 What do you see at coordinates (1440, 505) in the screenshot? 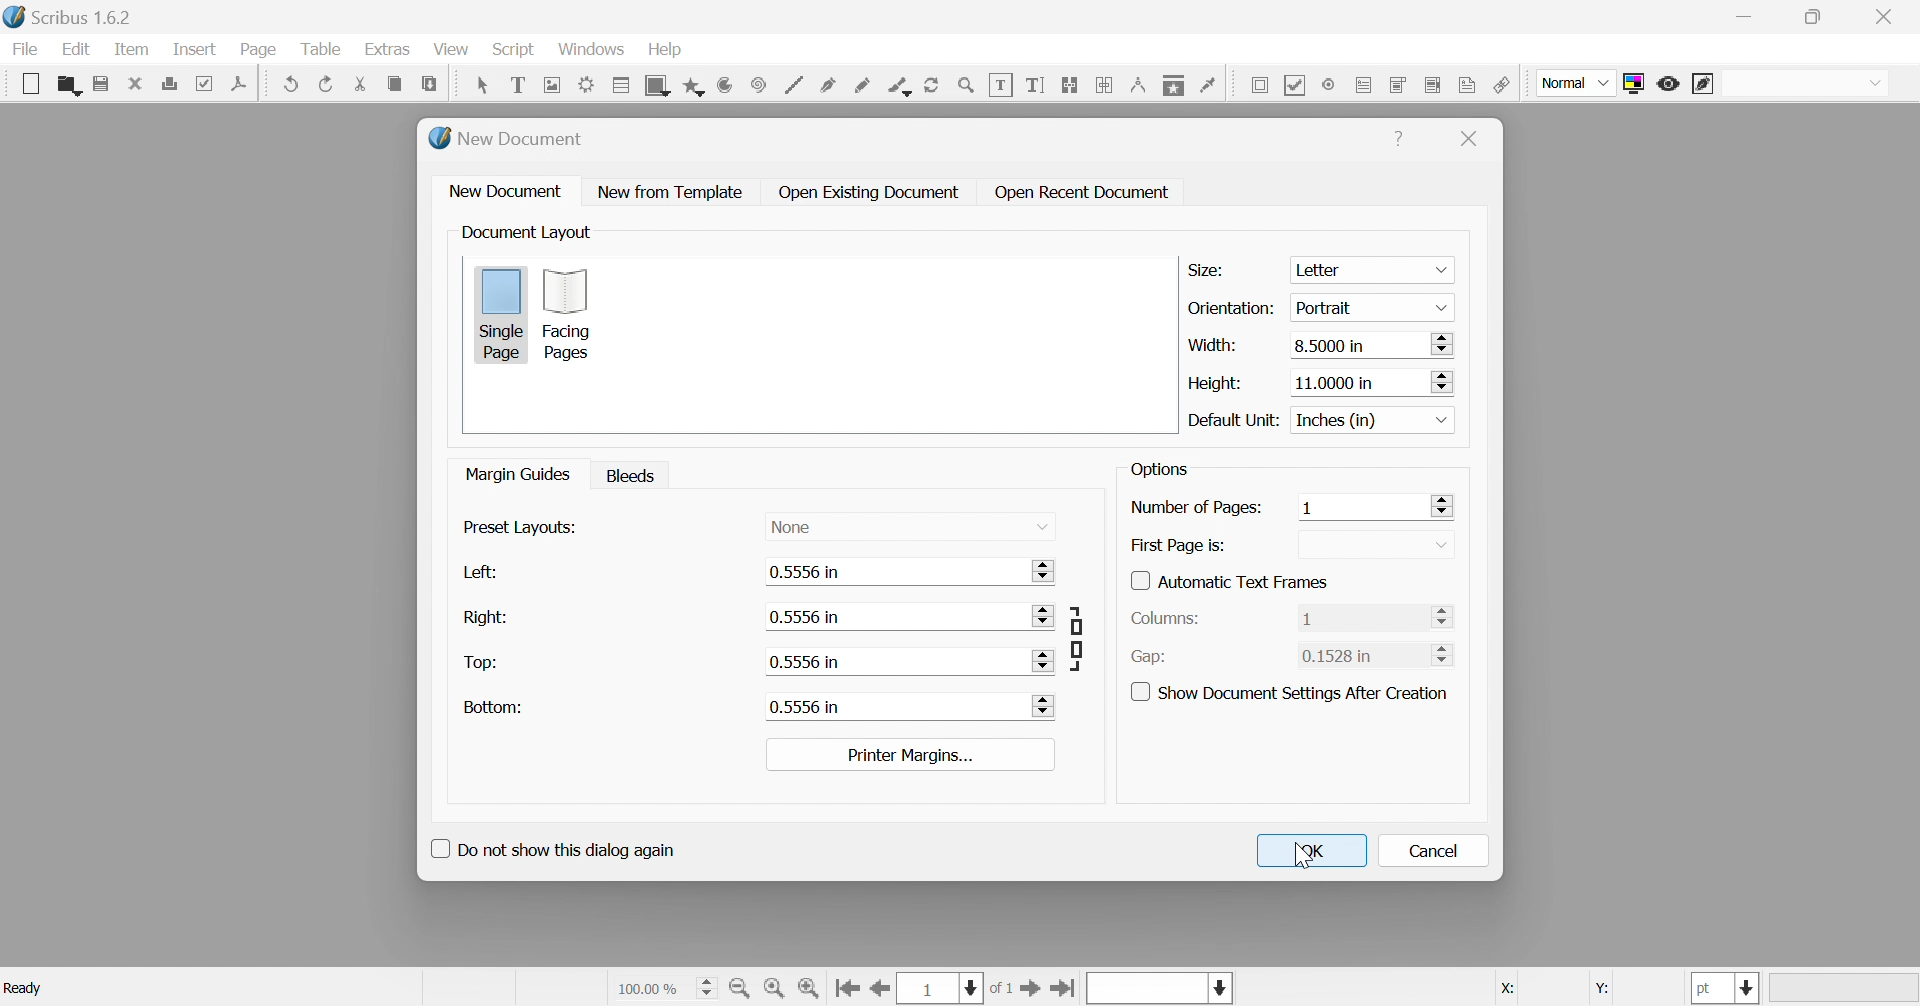
I see `slider` at bounding box center [1440, 505].